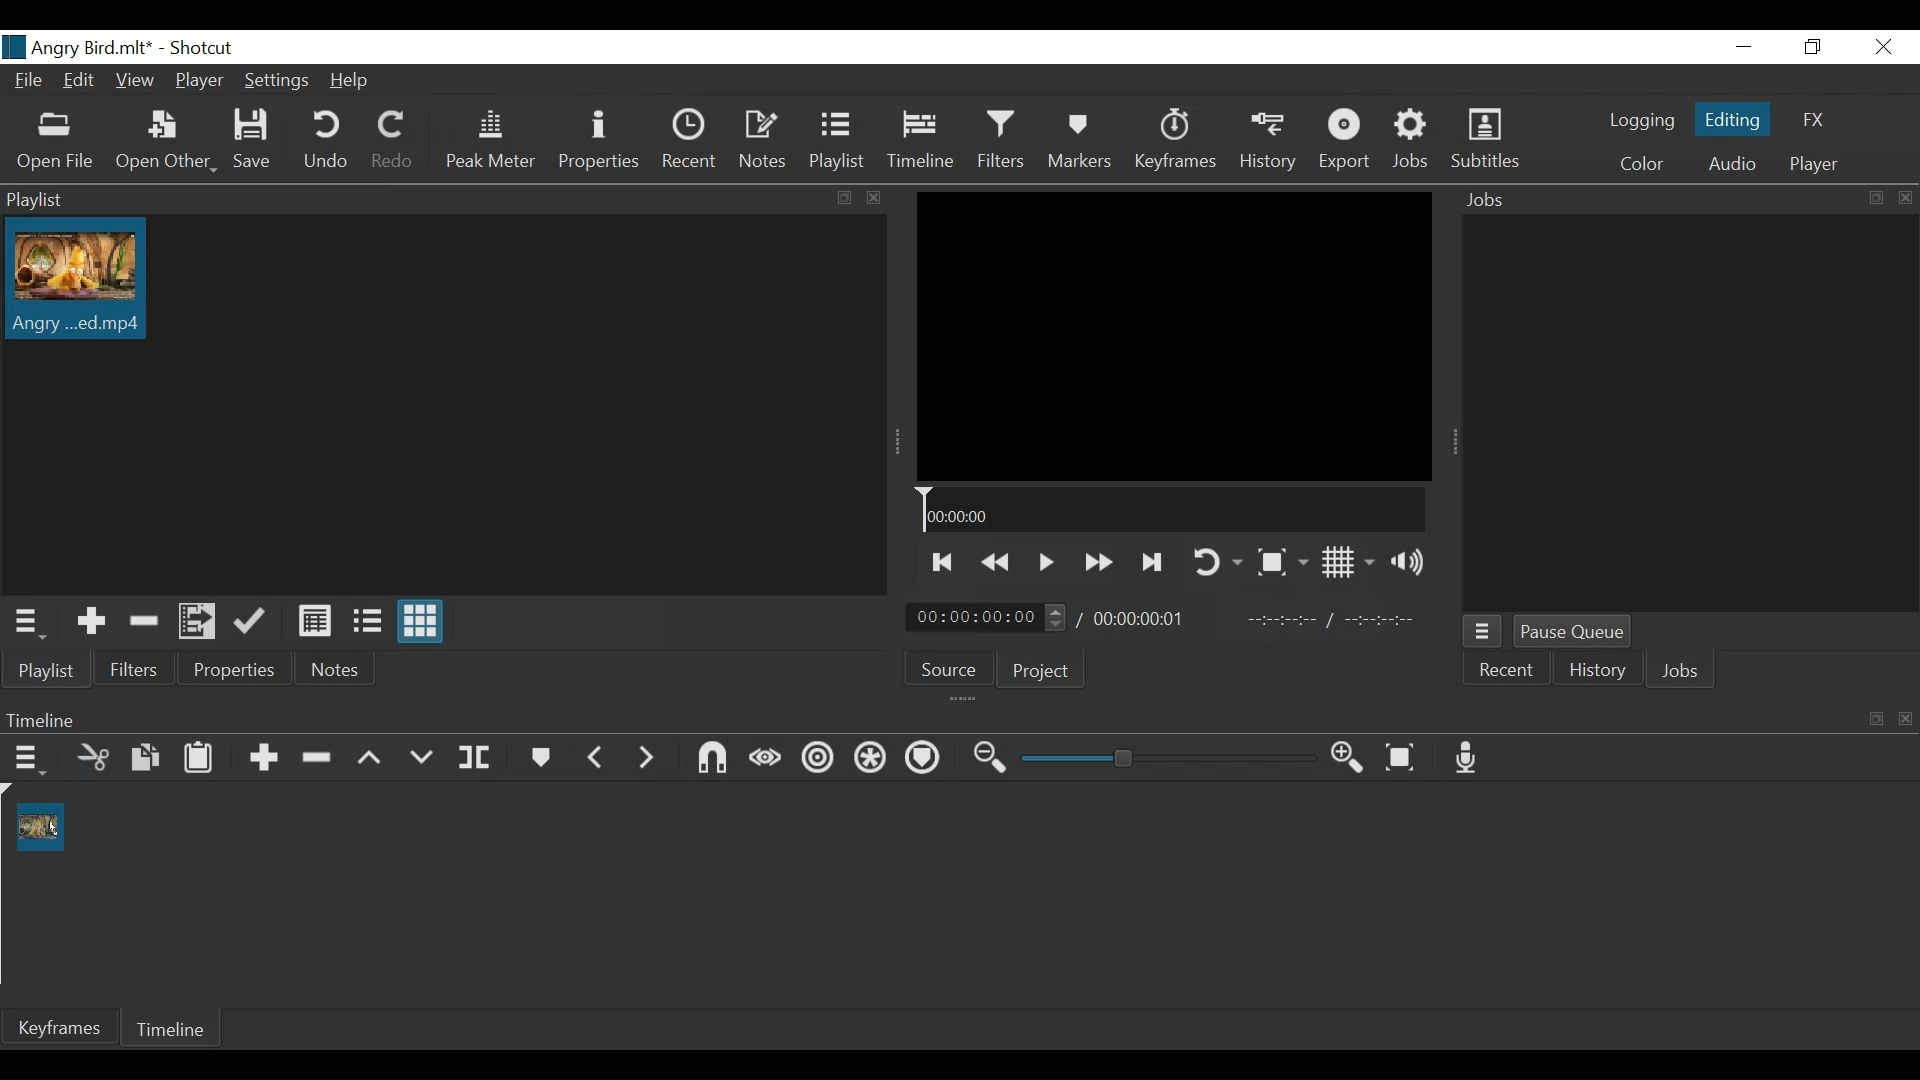  I want to click on Redo, so click(395, 140).